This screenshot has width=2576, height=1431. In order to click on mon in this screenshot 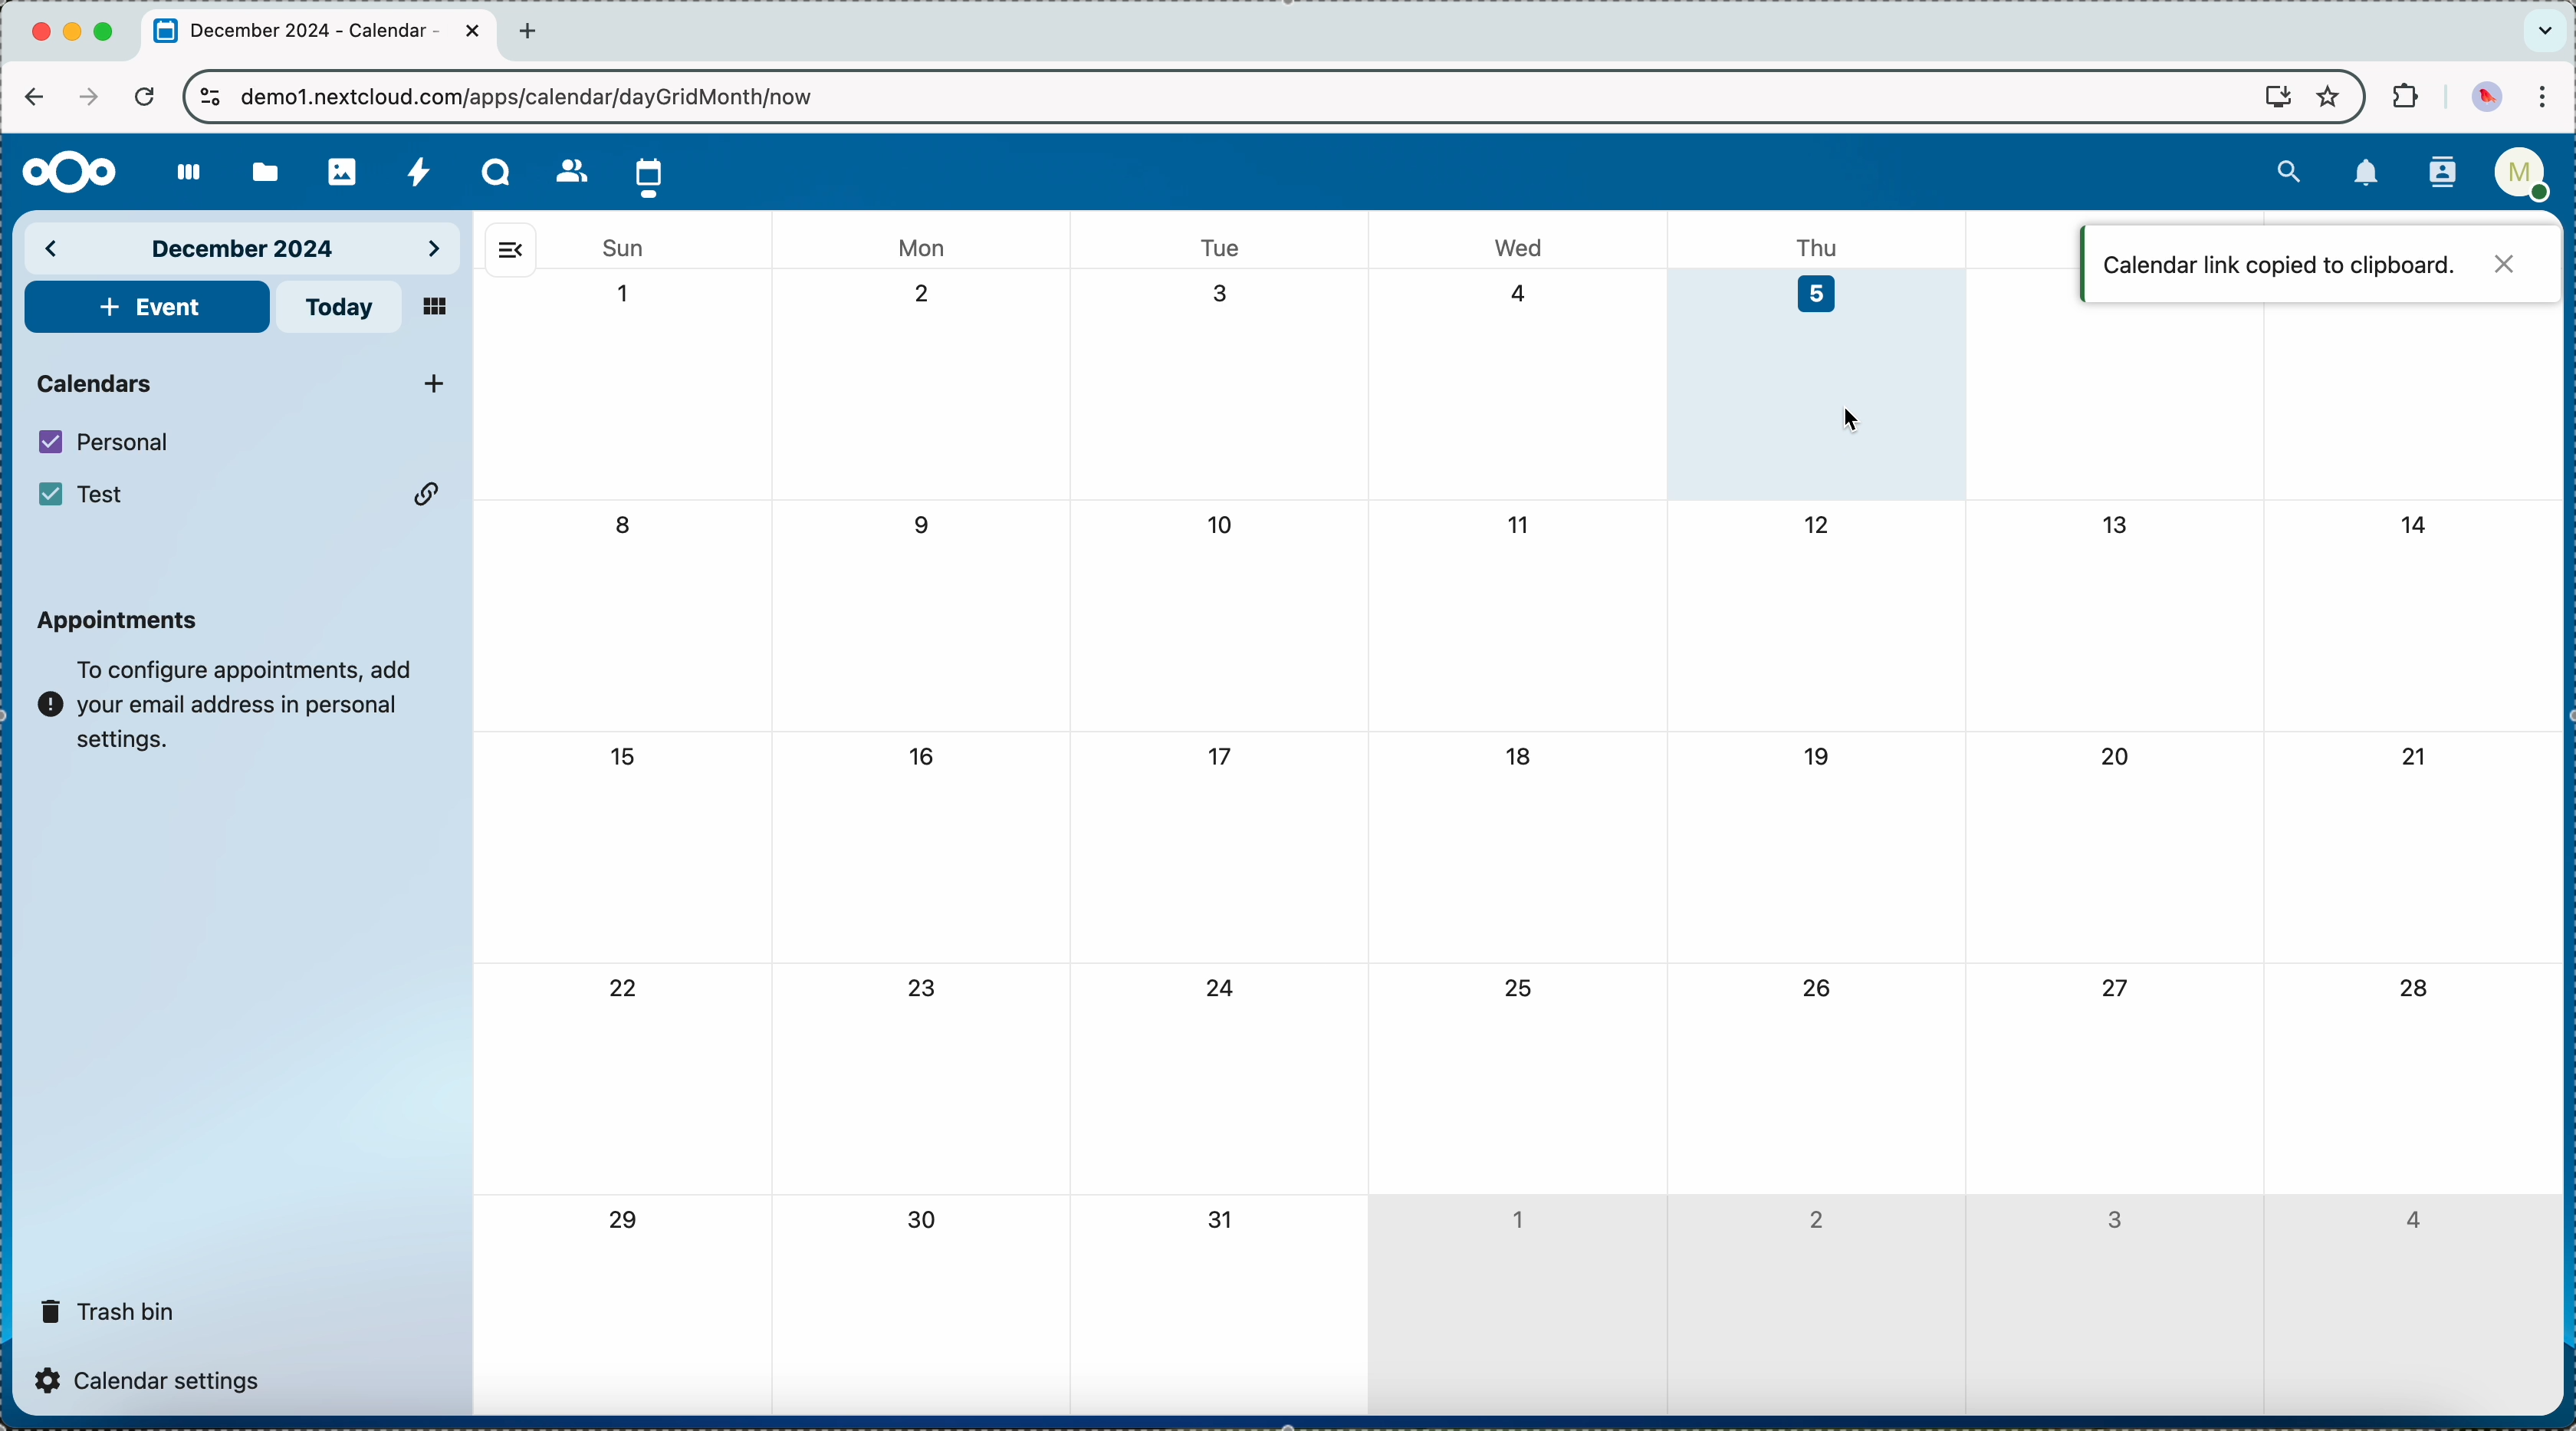, I will do `click(924, 241)`.